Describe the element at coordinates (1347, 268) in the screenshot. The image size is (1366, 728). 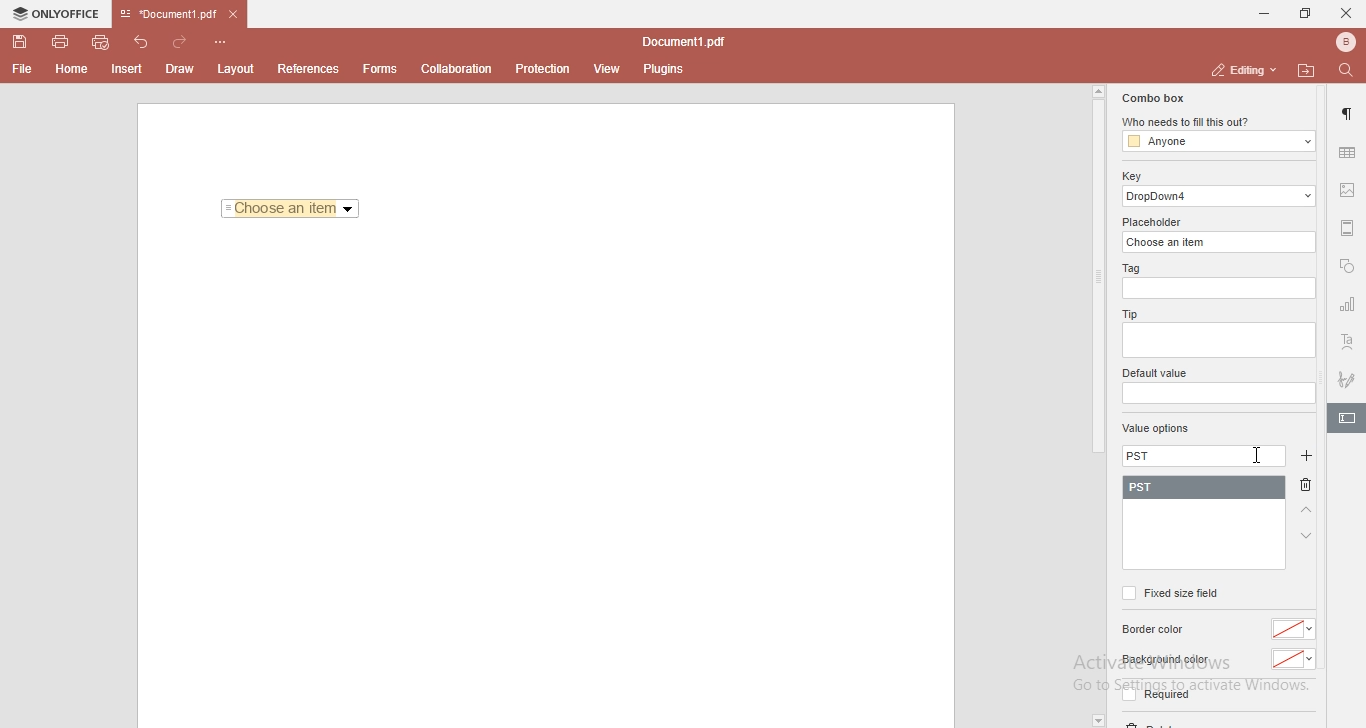
I see `shapes` at that location.